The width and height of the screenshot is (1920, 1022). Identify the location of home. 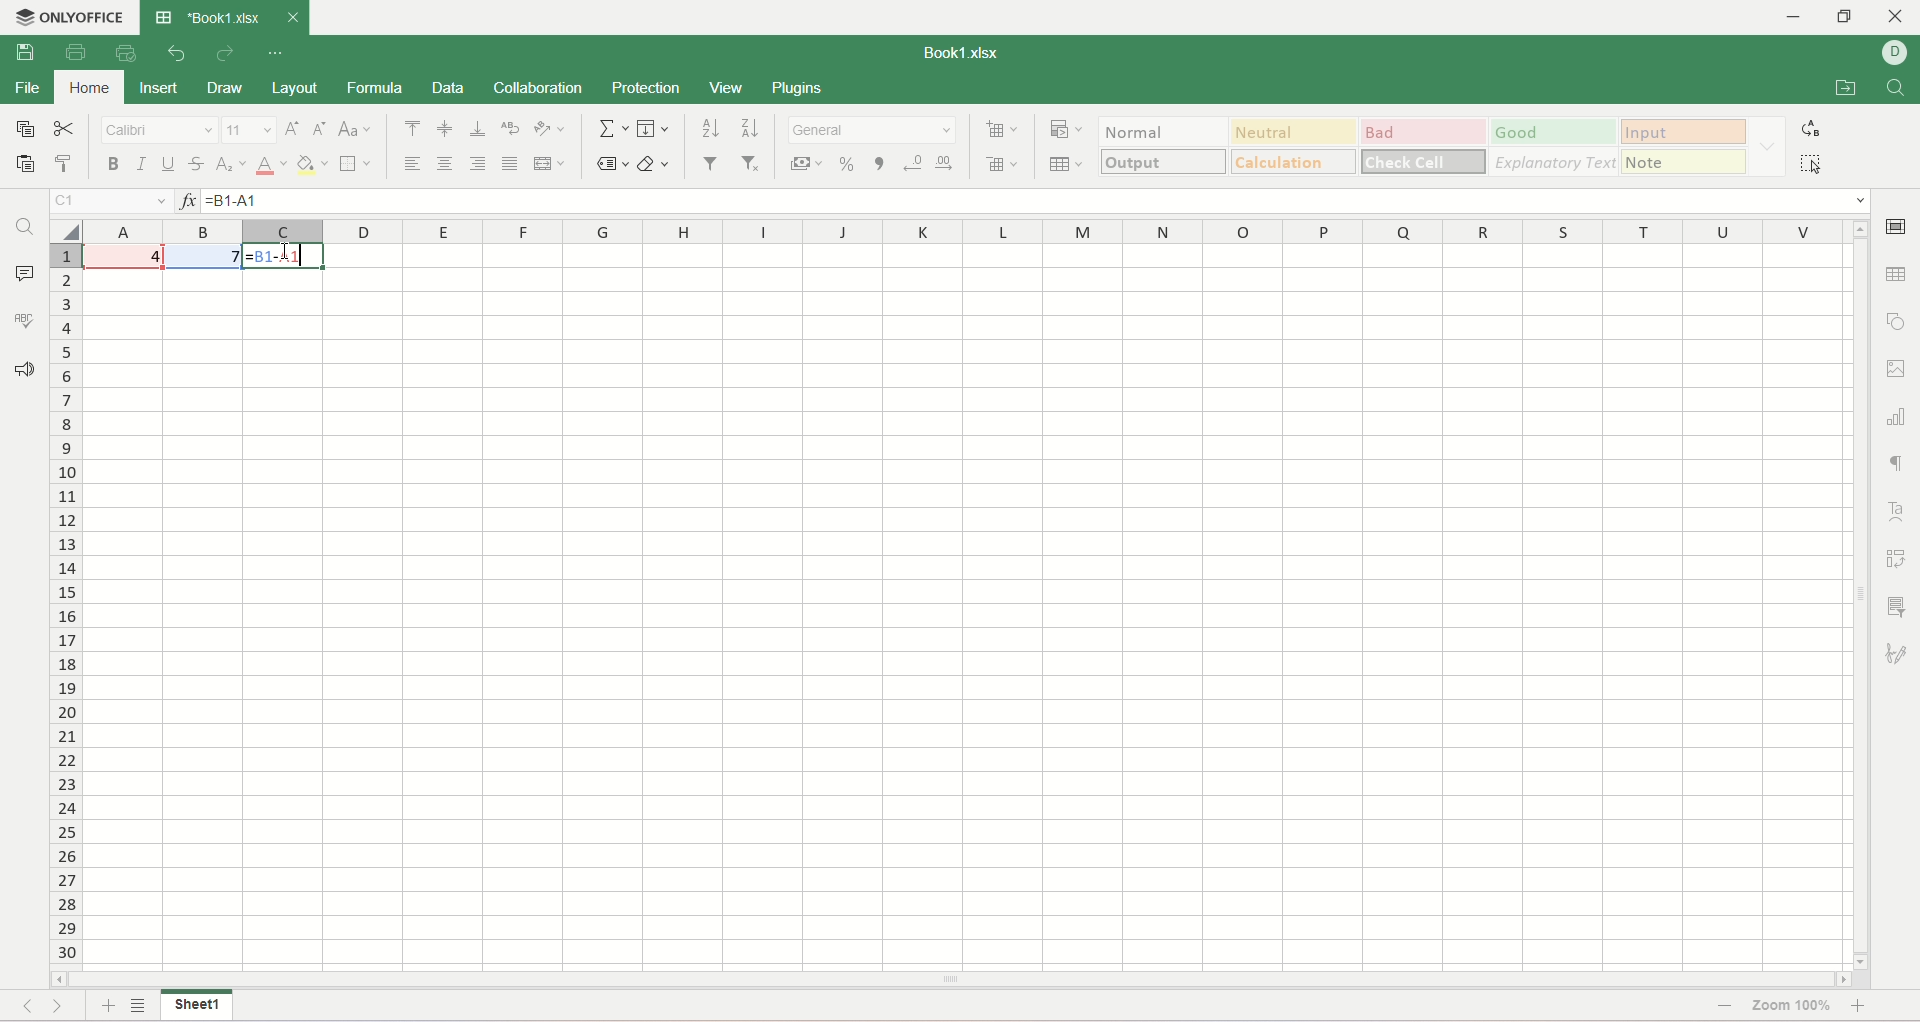
(88, 88).